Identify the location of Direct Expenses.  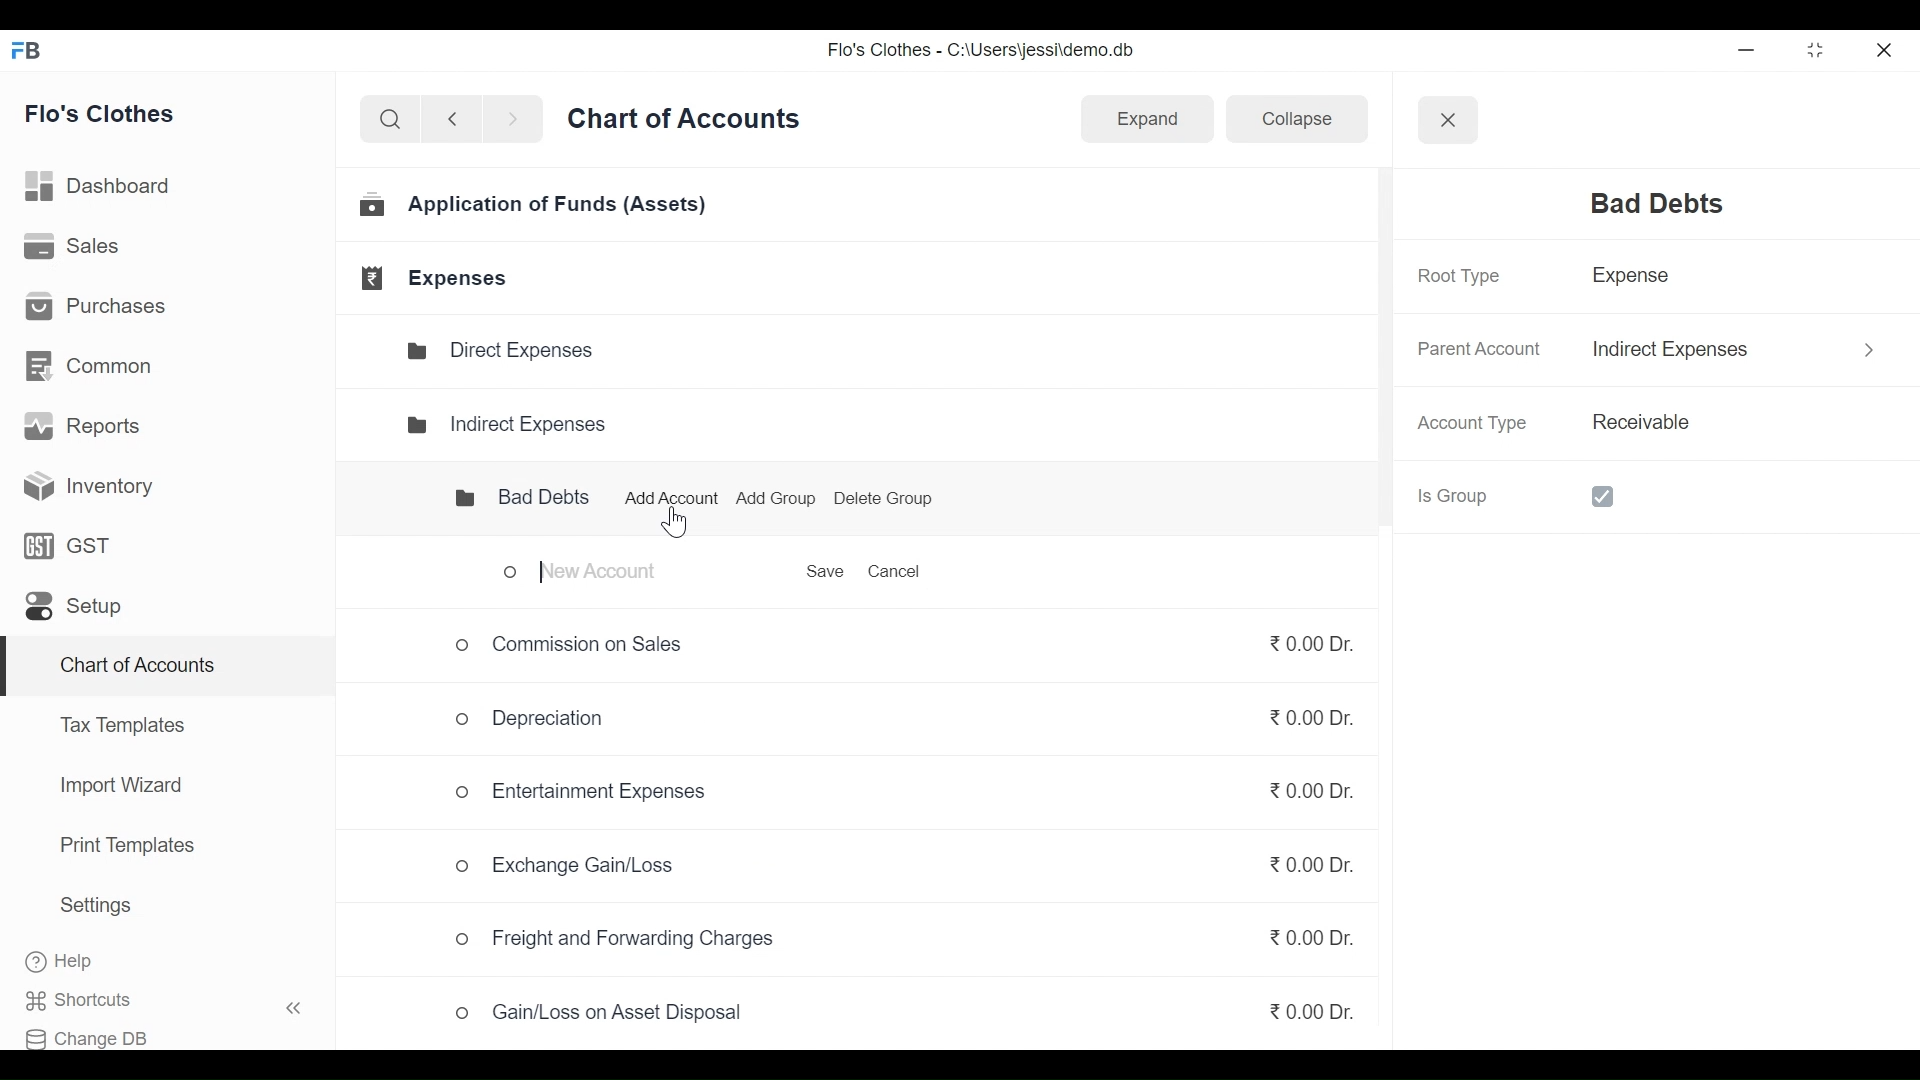
(510, 351).